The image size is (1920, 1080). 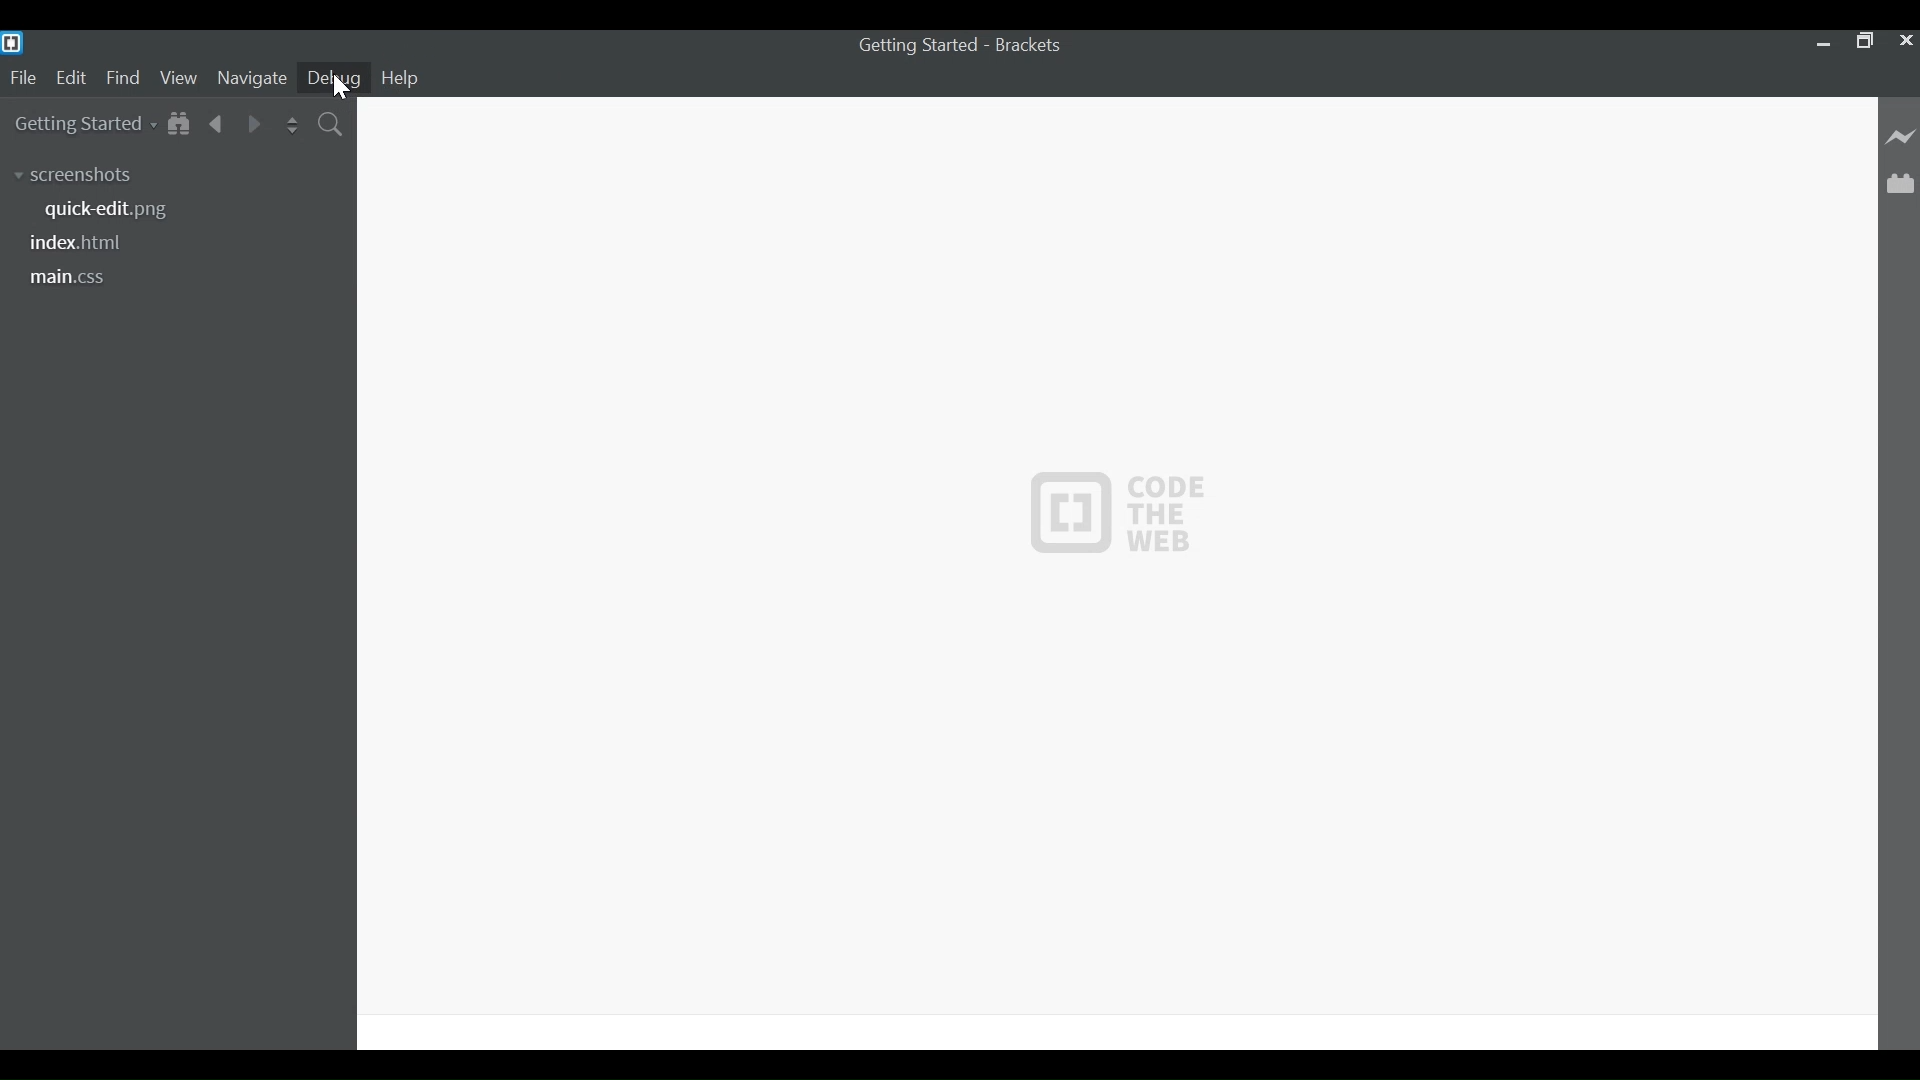 I want to click on screenshots, so click(x=73, y=173).